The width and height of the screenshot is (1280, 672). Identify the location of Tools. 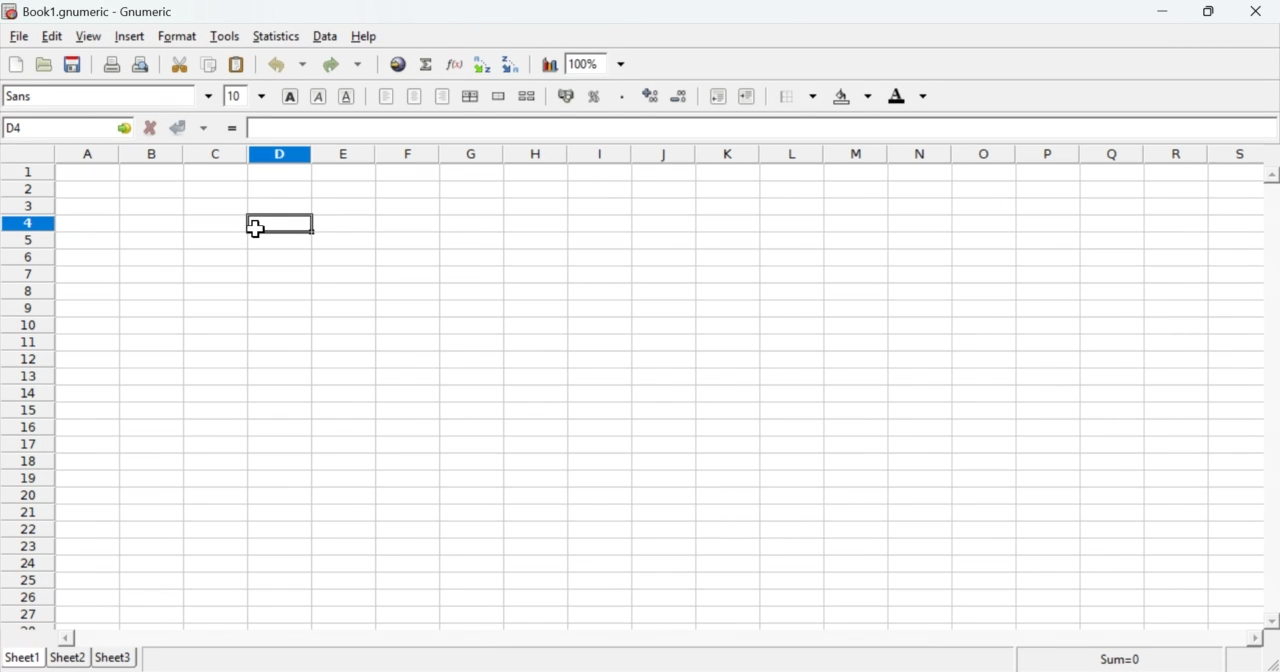
(225, 36).